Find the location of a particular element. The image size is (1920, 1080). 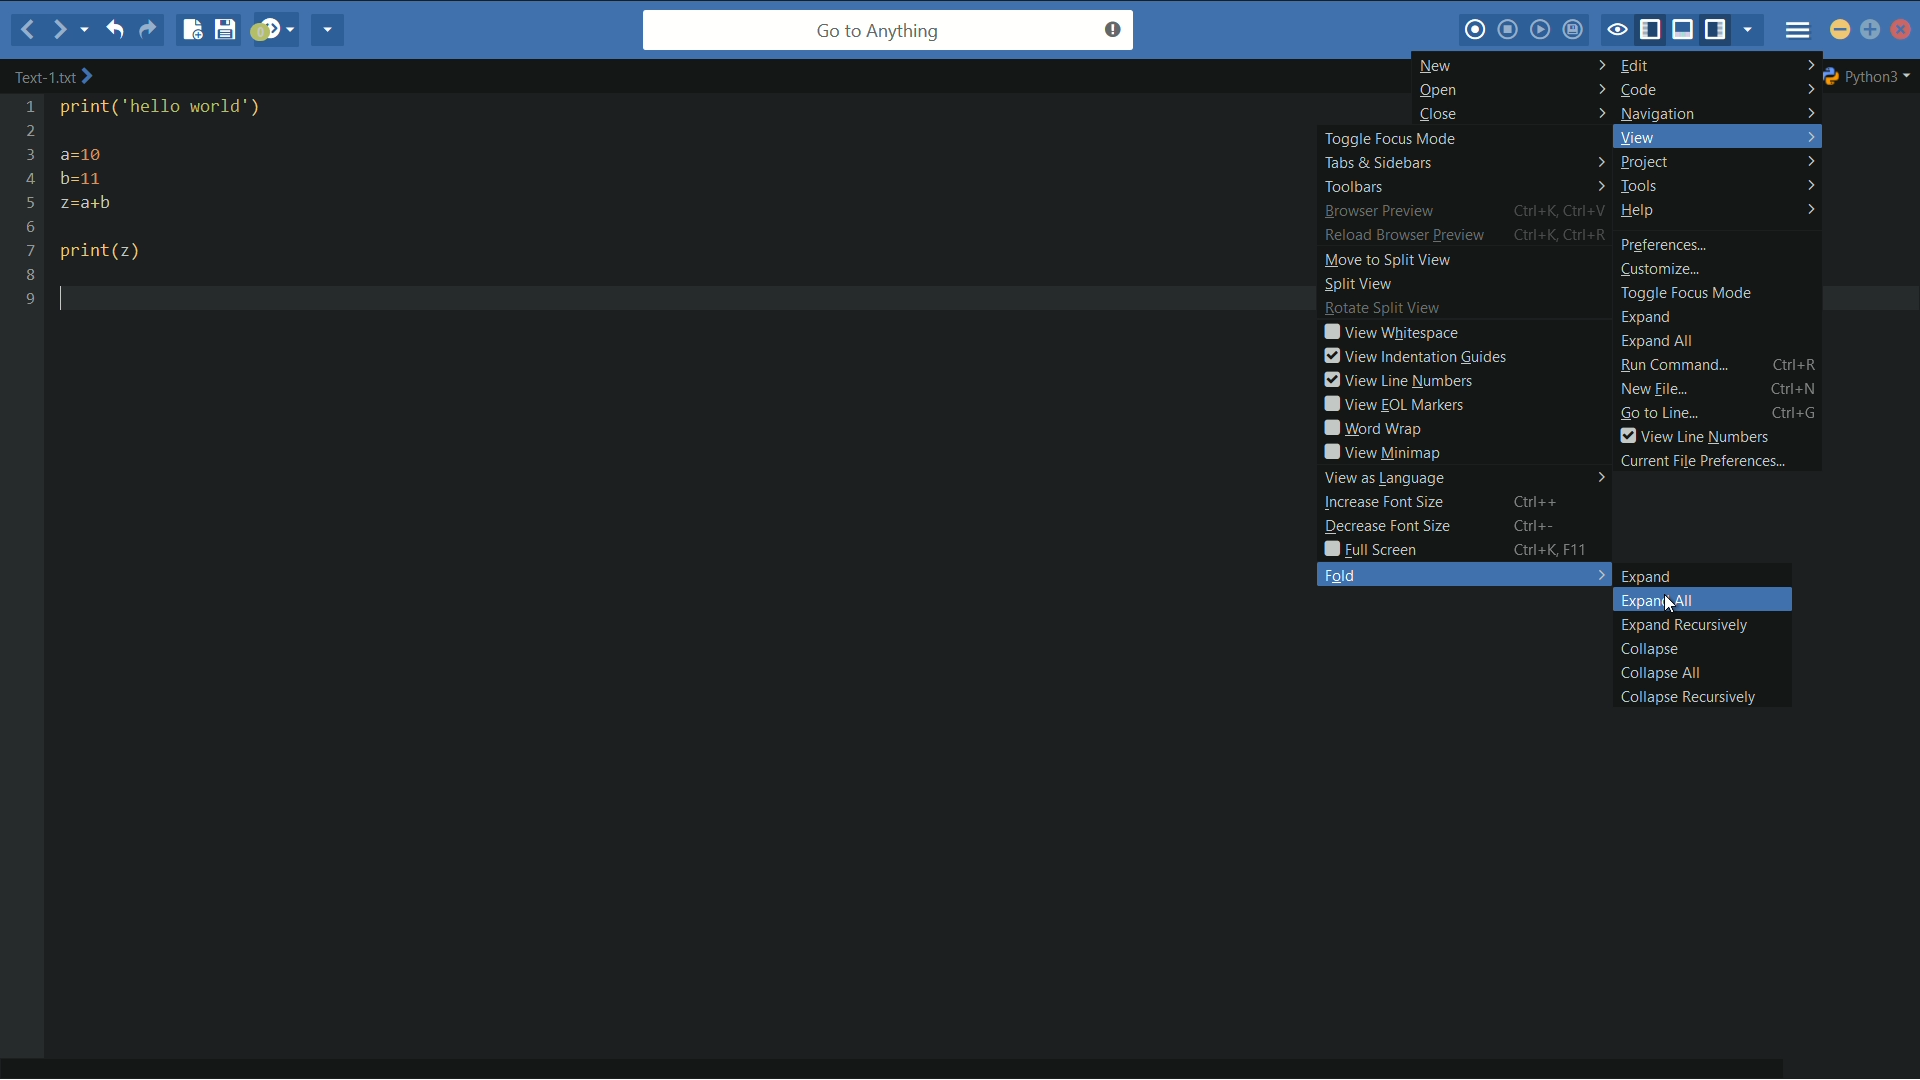

toolbars is located at coordinates (1465, 187).